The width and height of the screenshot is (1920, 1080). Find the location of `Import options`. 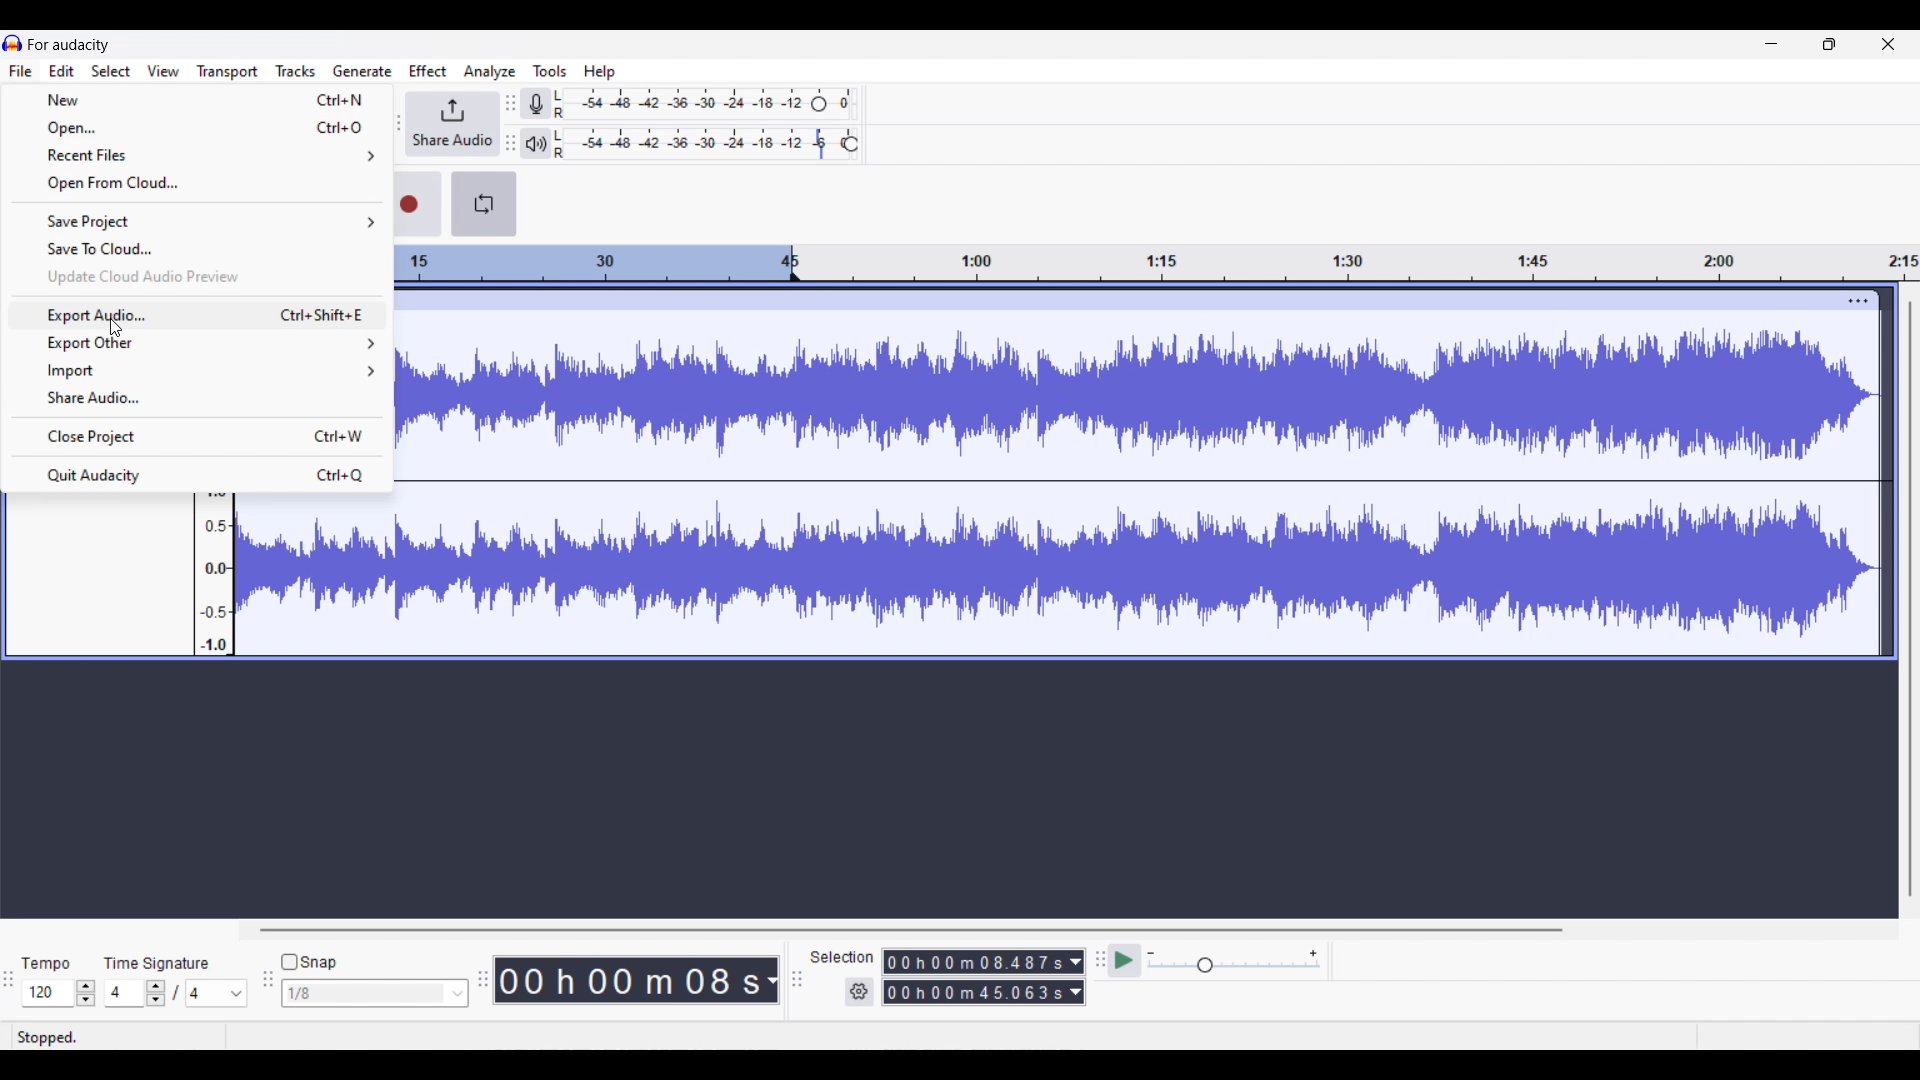

Import options is located at coordinates (198, 371).